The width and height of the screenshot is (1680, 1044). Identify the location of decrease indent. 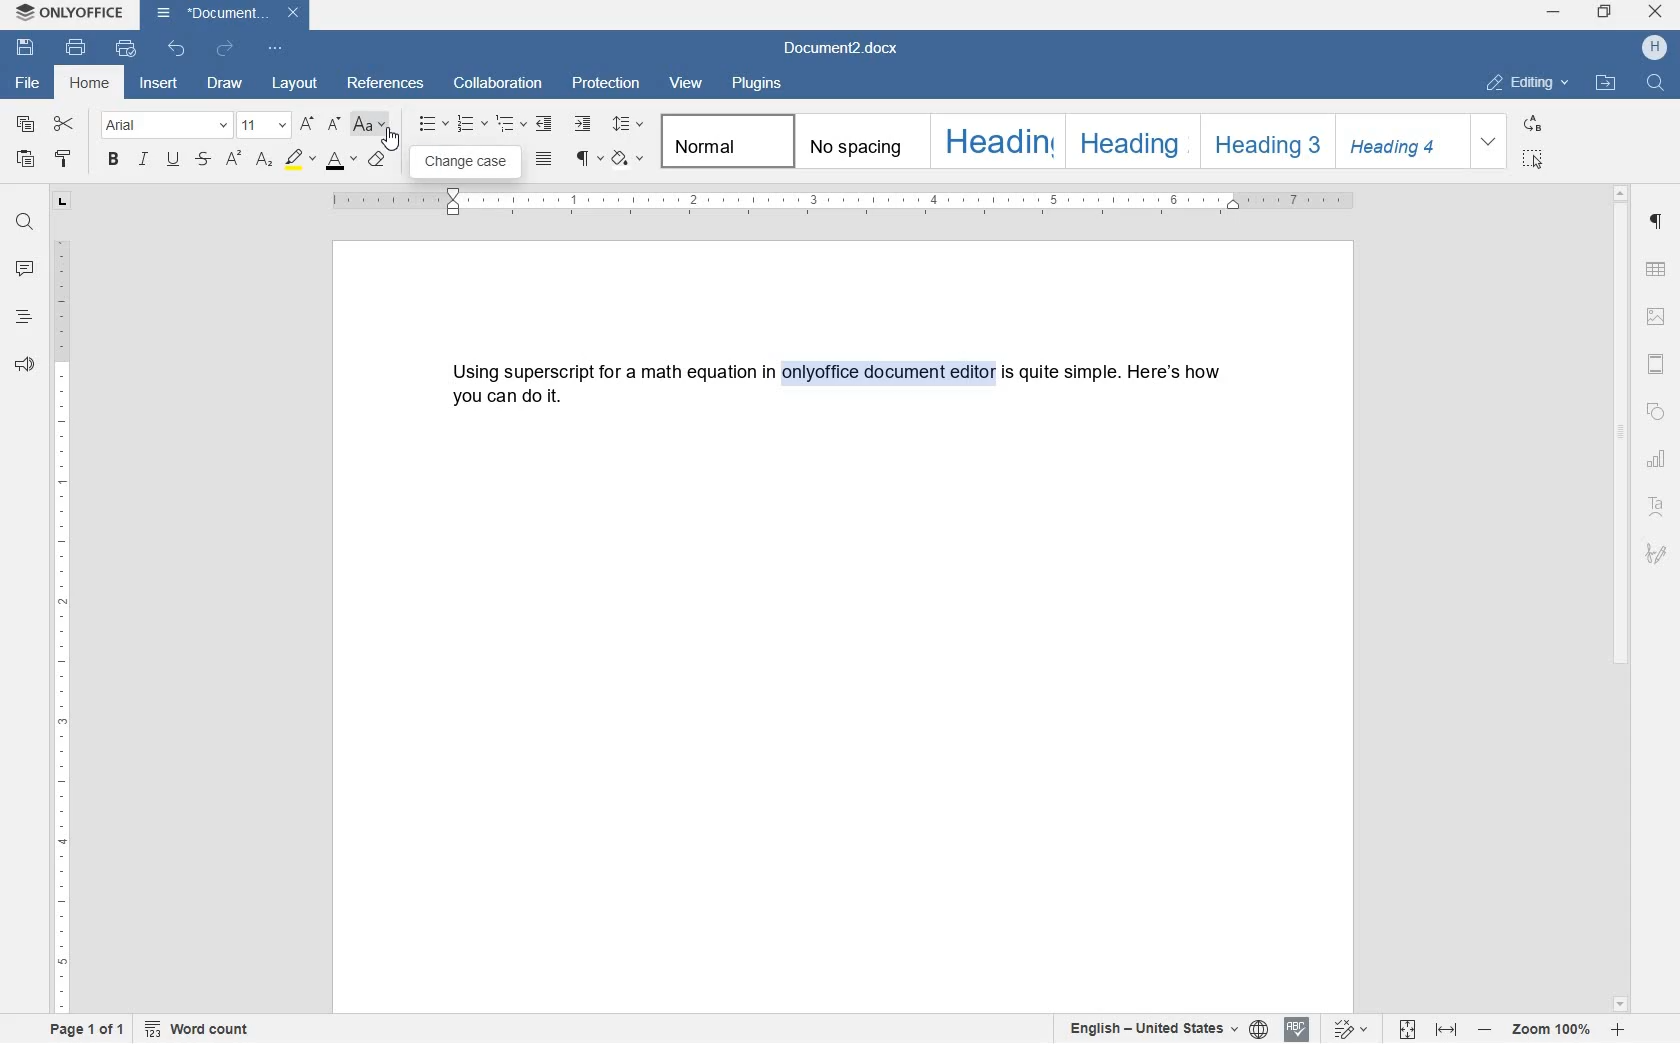
(545, 125).